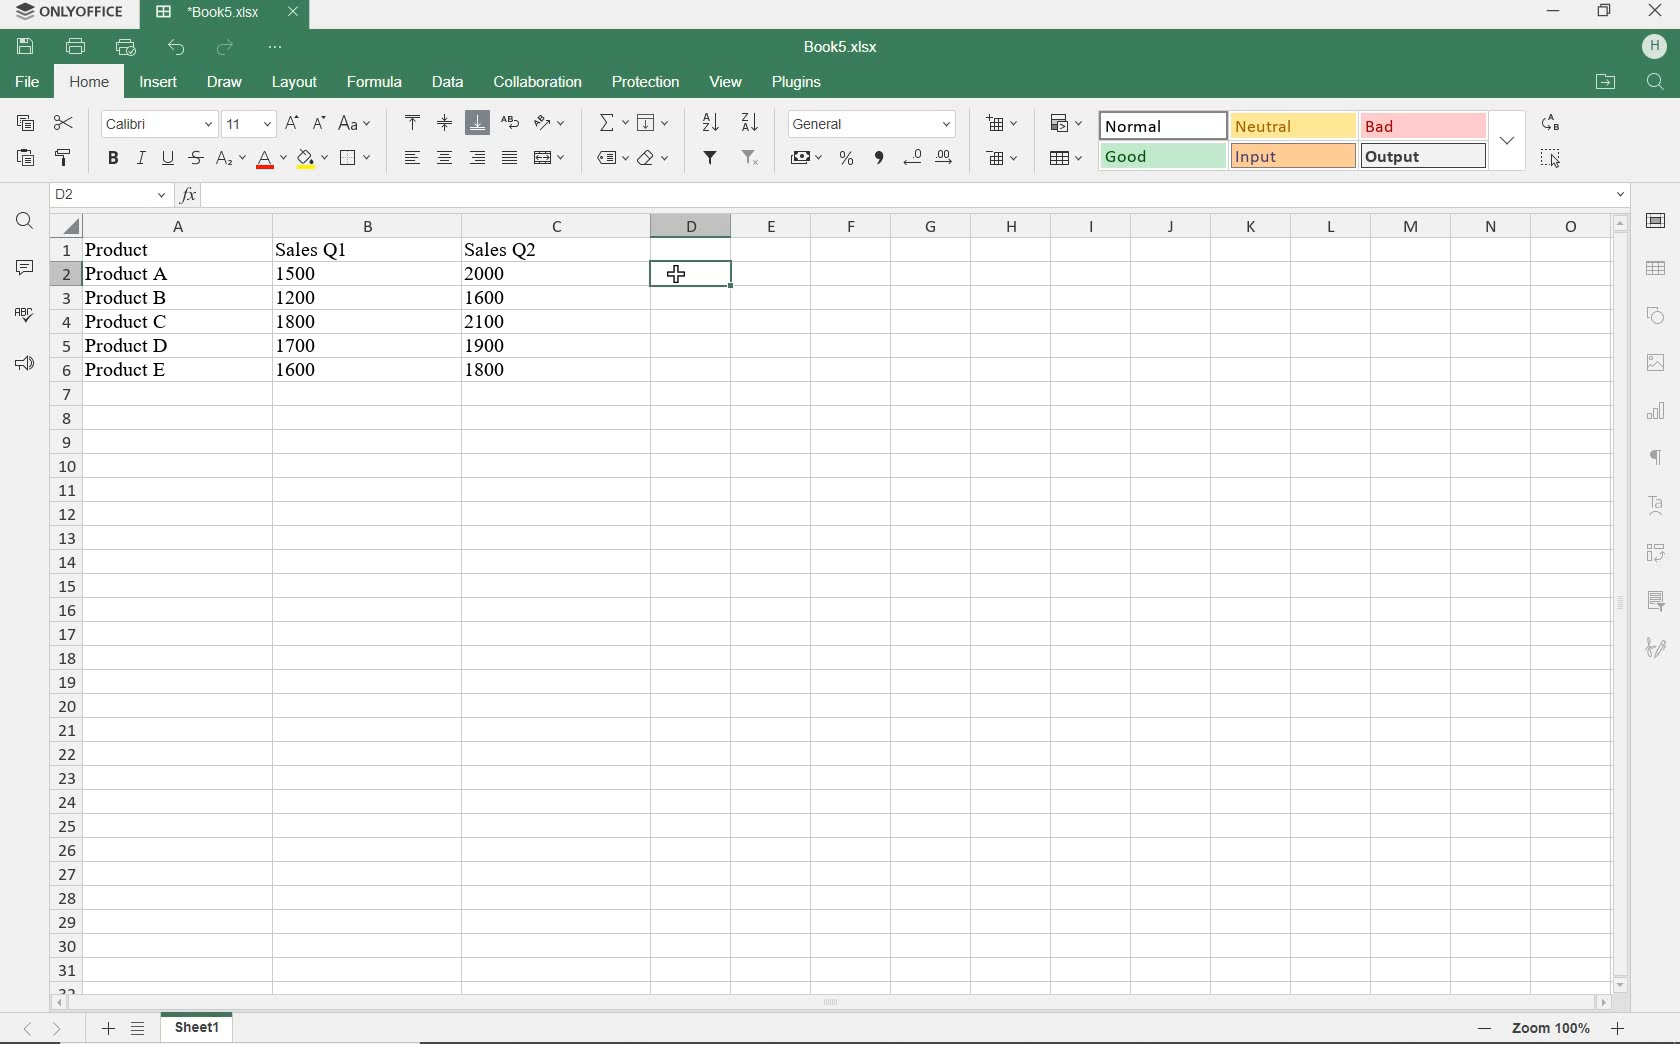 This screenshot has height=1044, width=1680. Describe the element at coordinates (110, 195) in the screenshot. I see `named manager` at that location.